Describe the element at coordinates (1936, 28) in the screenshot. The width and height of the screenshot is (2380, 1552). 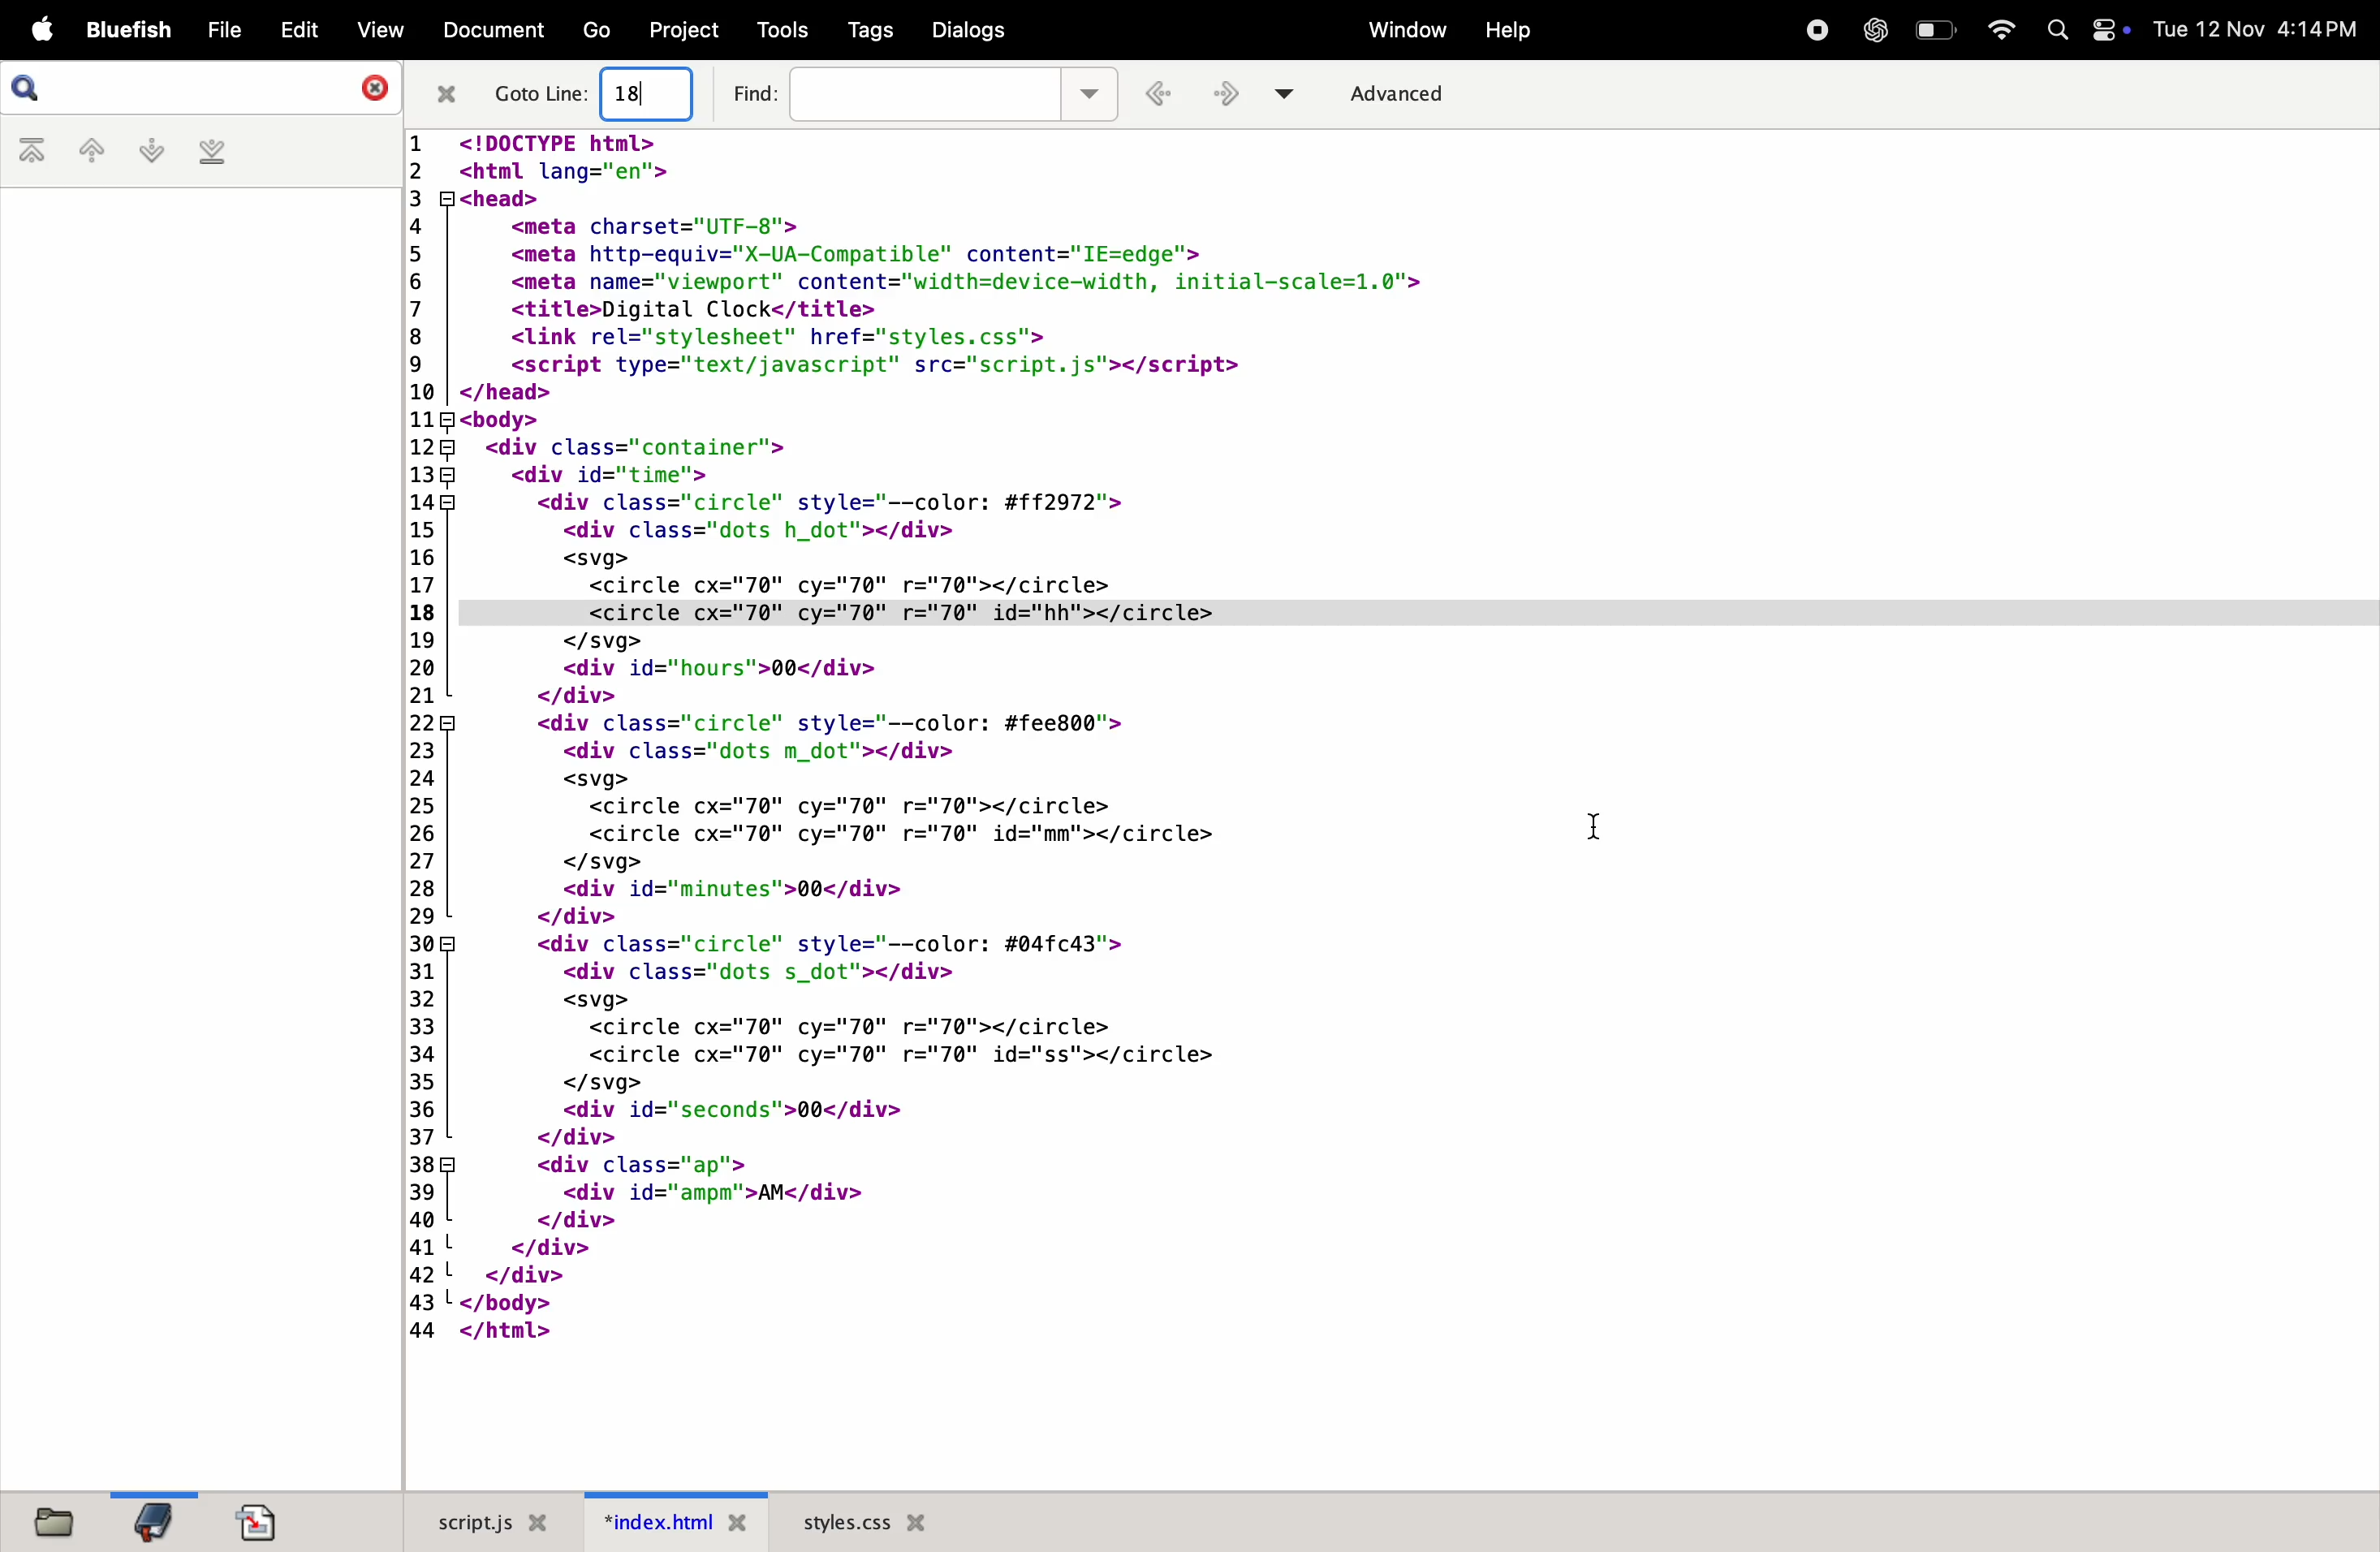
I see `battery` at that location.